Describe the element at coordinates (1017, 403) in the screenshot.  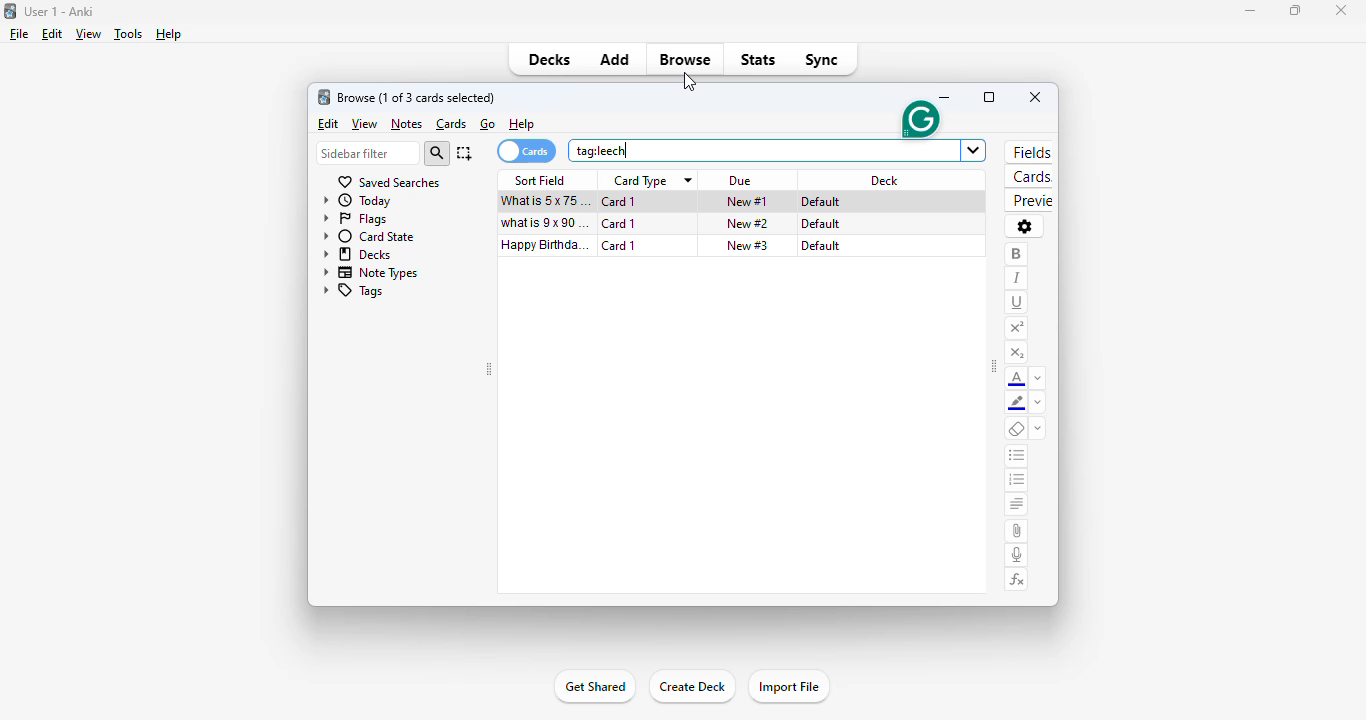
I see `text highlight color` at that location.